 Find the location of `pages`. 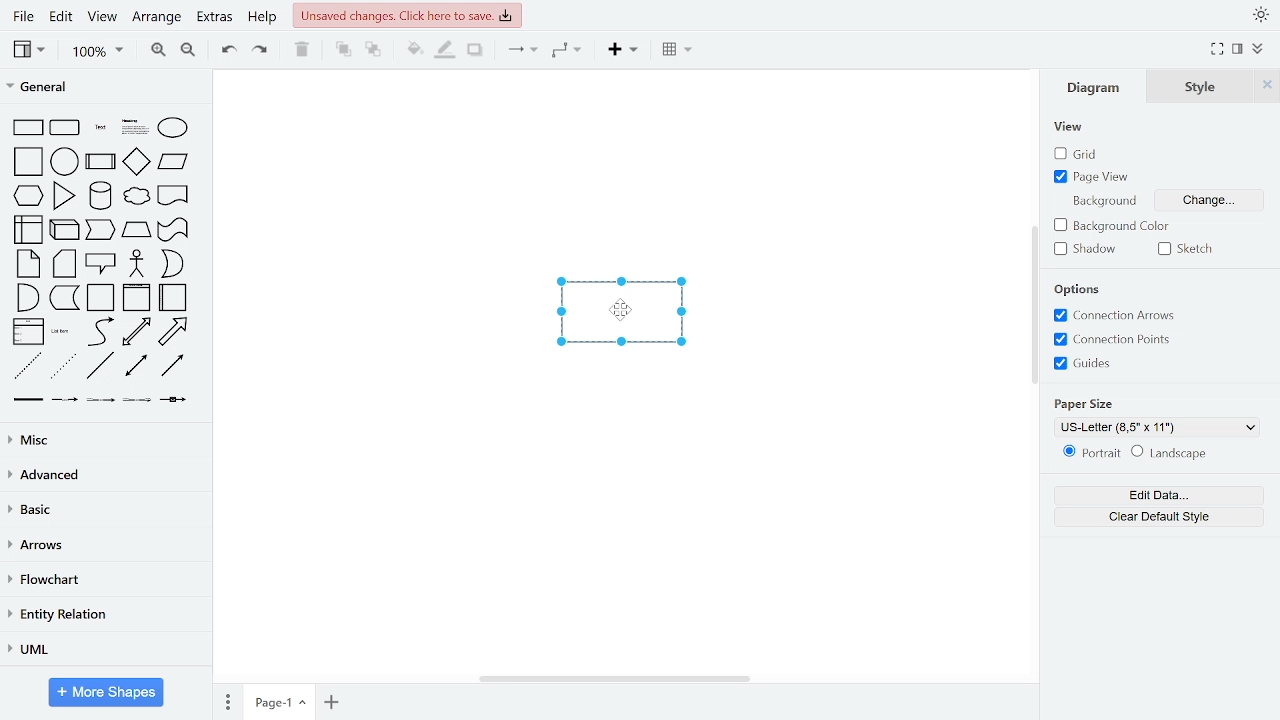

pages is located at coordinates (226, 701).